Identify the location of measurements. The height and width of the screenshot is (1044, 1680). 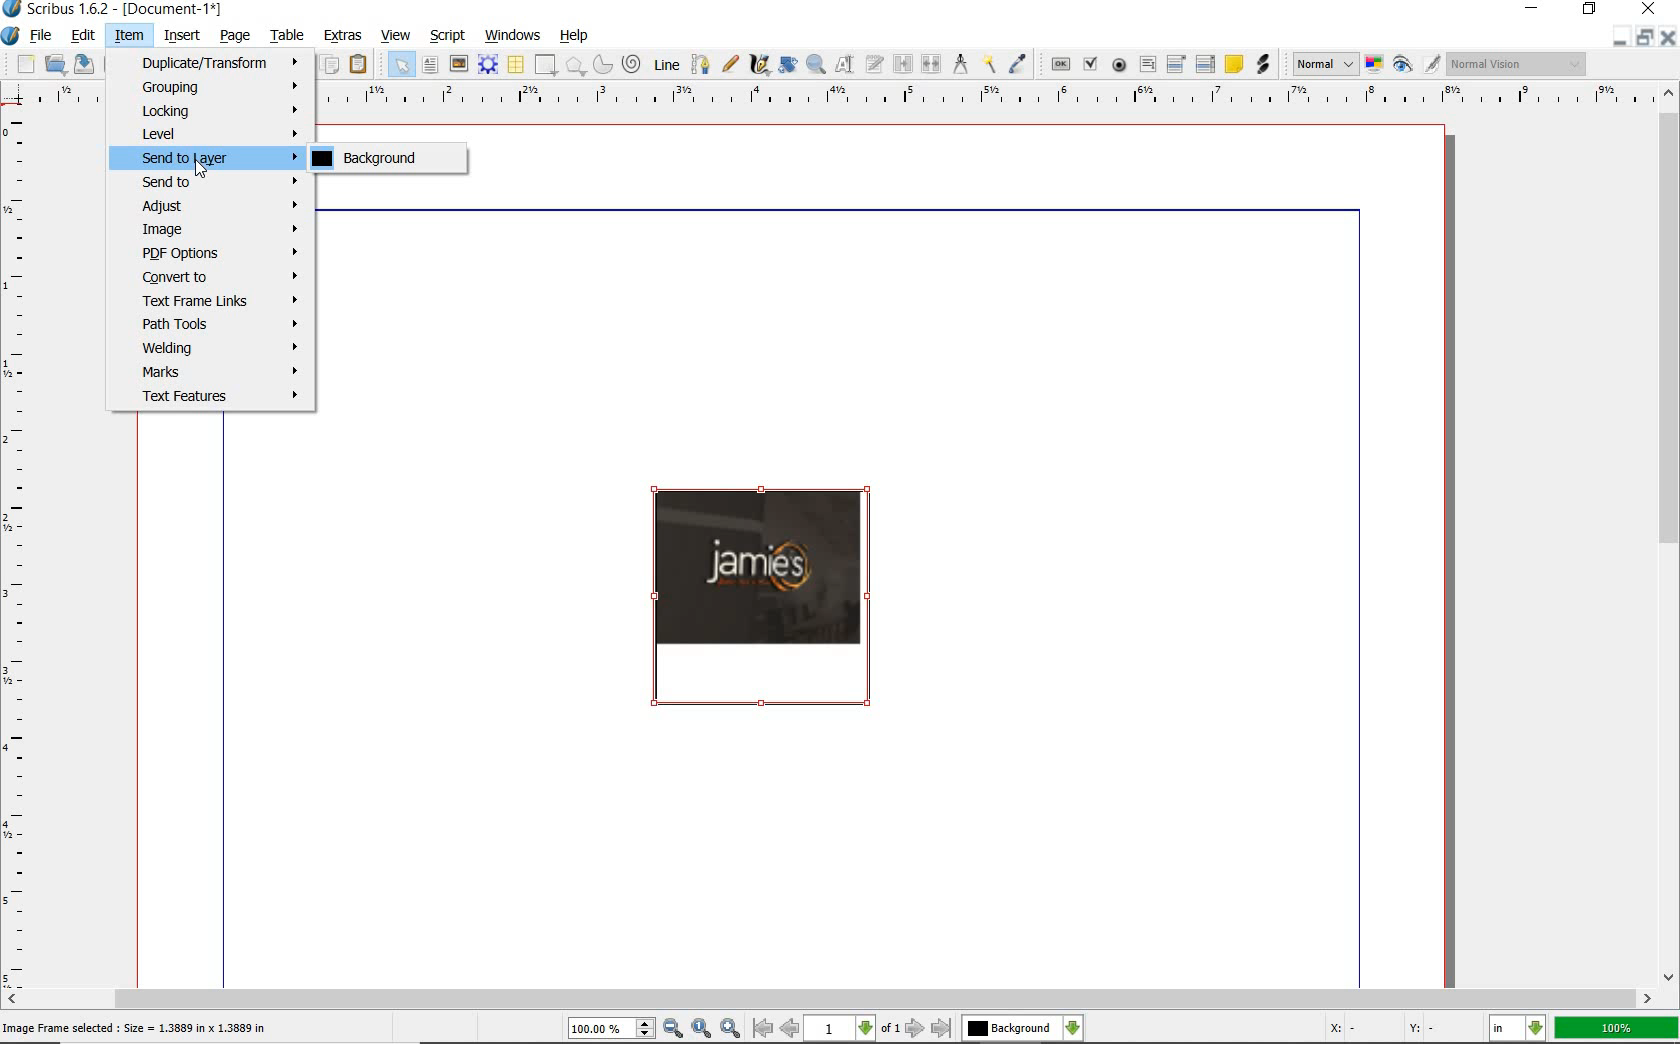
(961, 63).